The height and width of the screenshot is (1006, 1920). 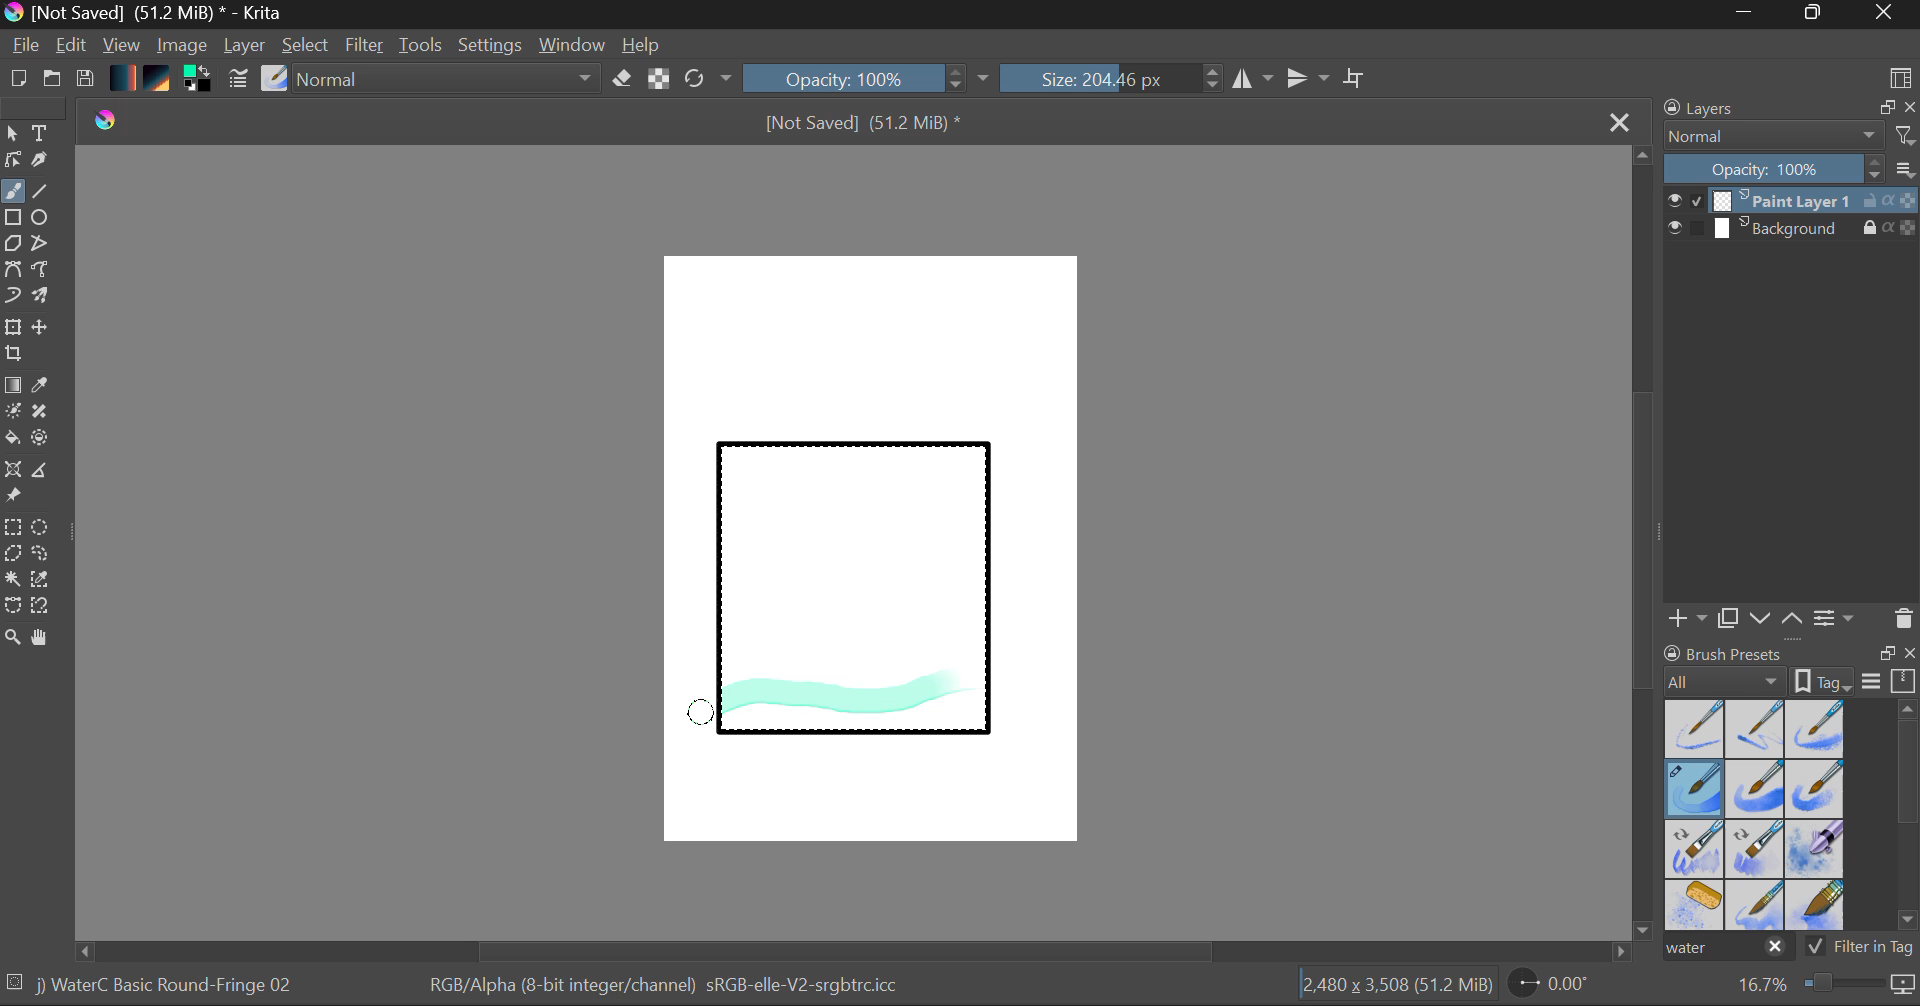 What do you see at coordinates (42, 245) in the screenshot?
I see `Polyline` at bounding box center [42, 245].